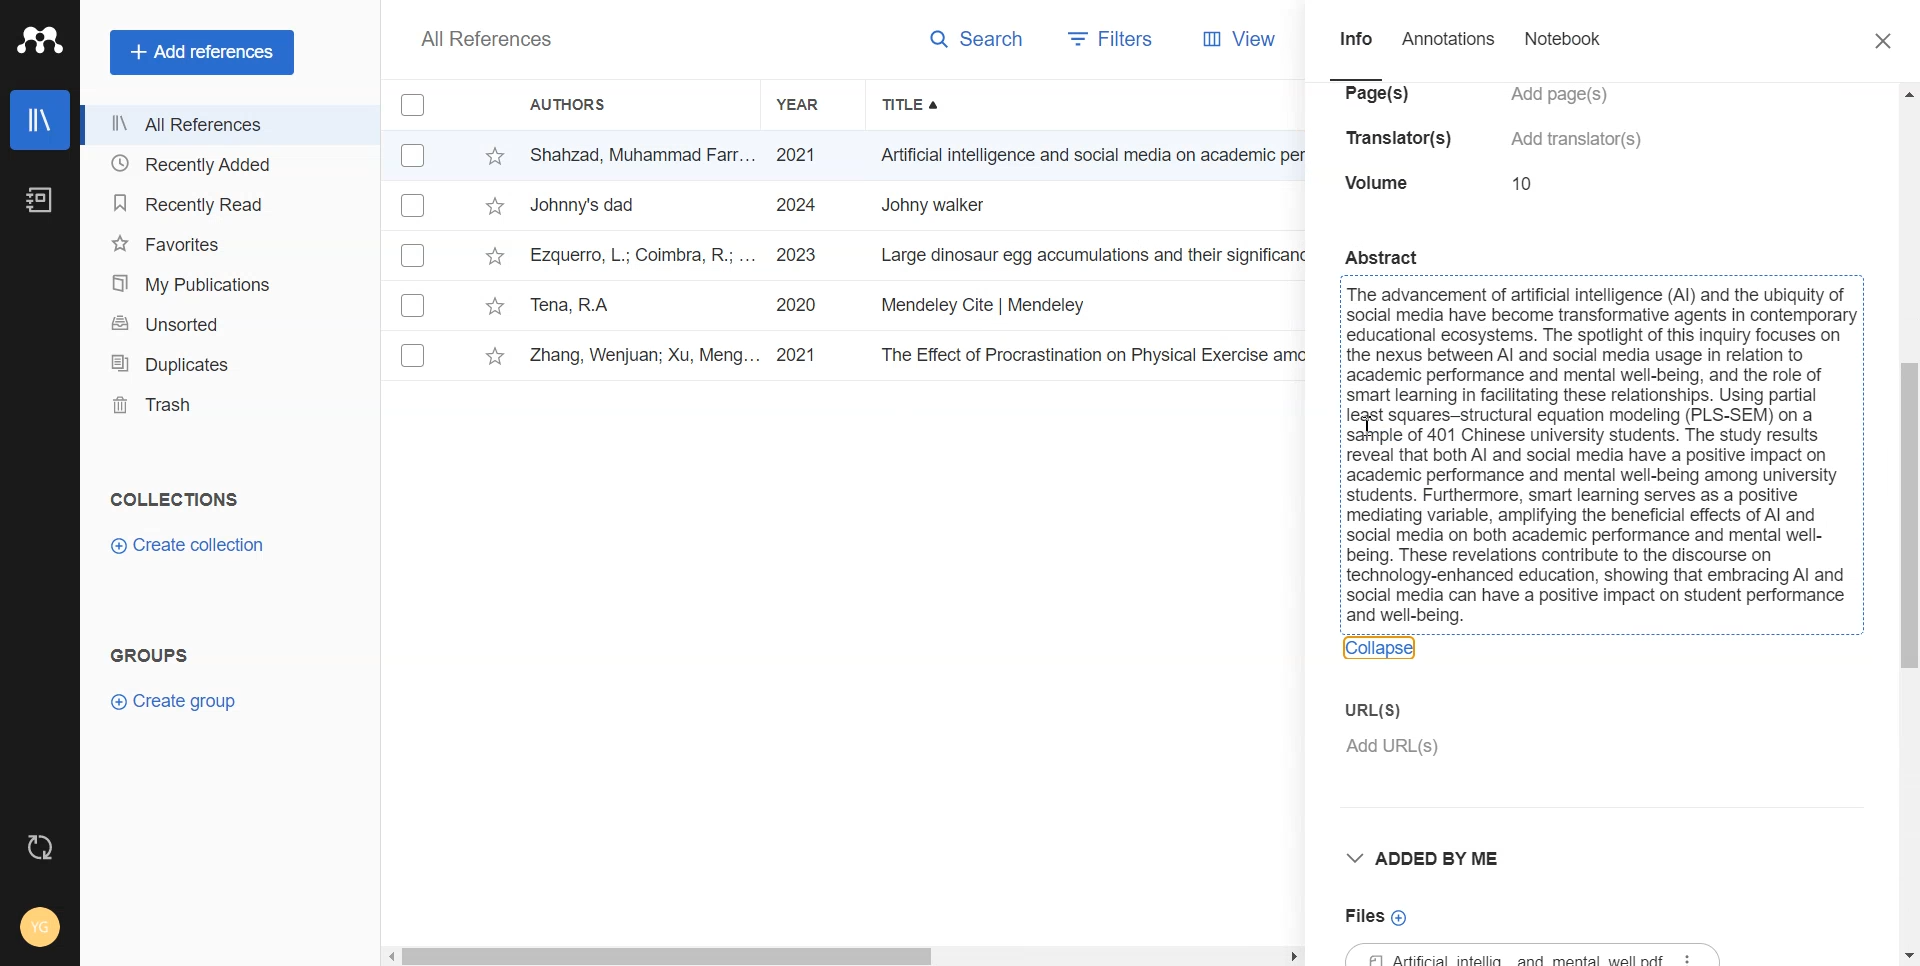 Image resolution: width=1920 pixels, height=966 pixels. Describe the element at coordinates (1432, 858) in the screenshot. I see `Drop down box` at that location.